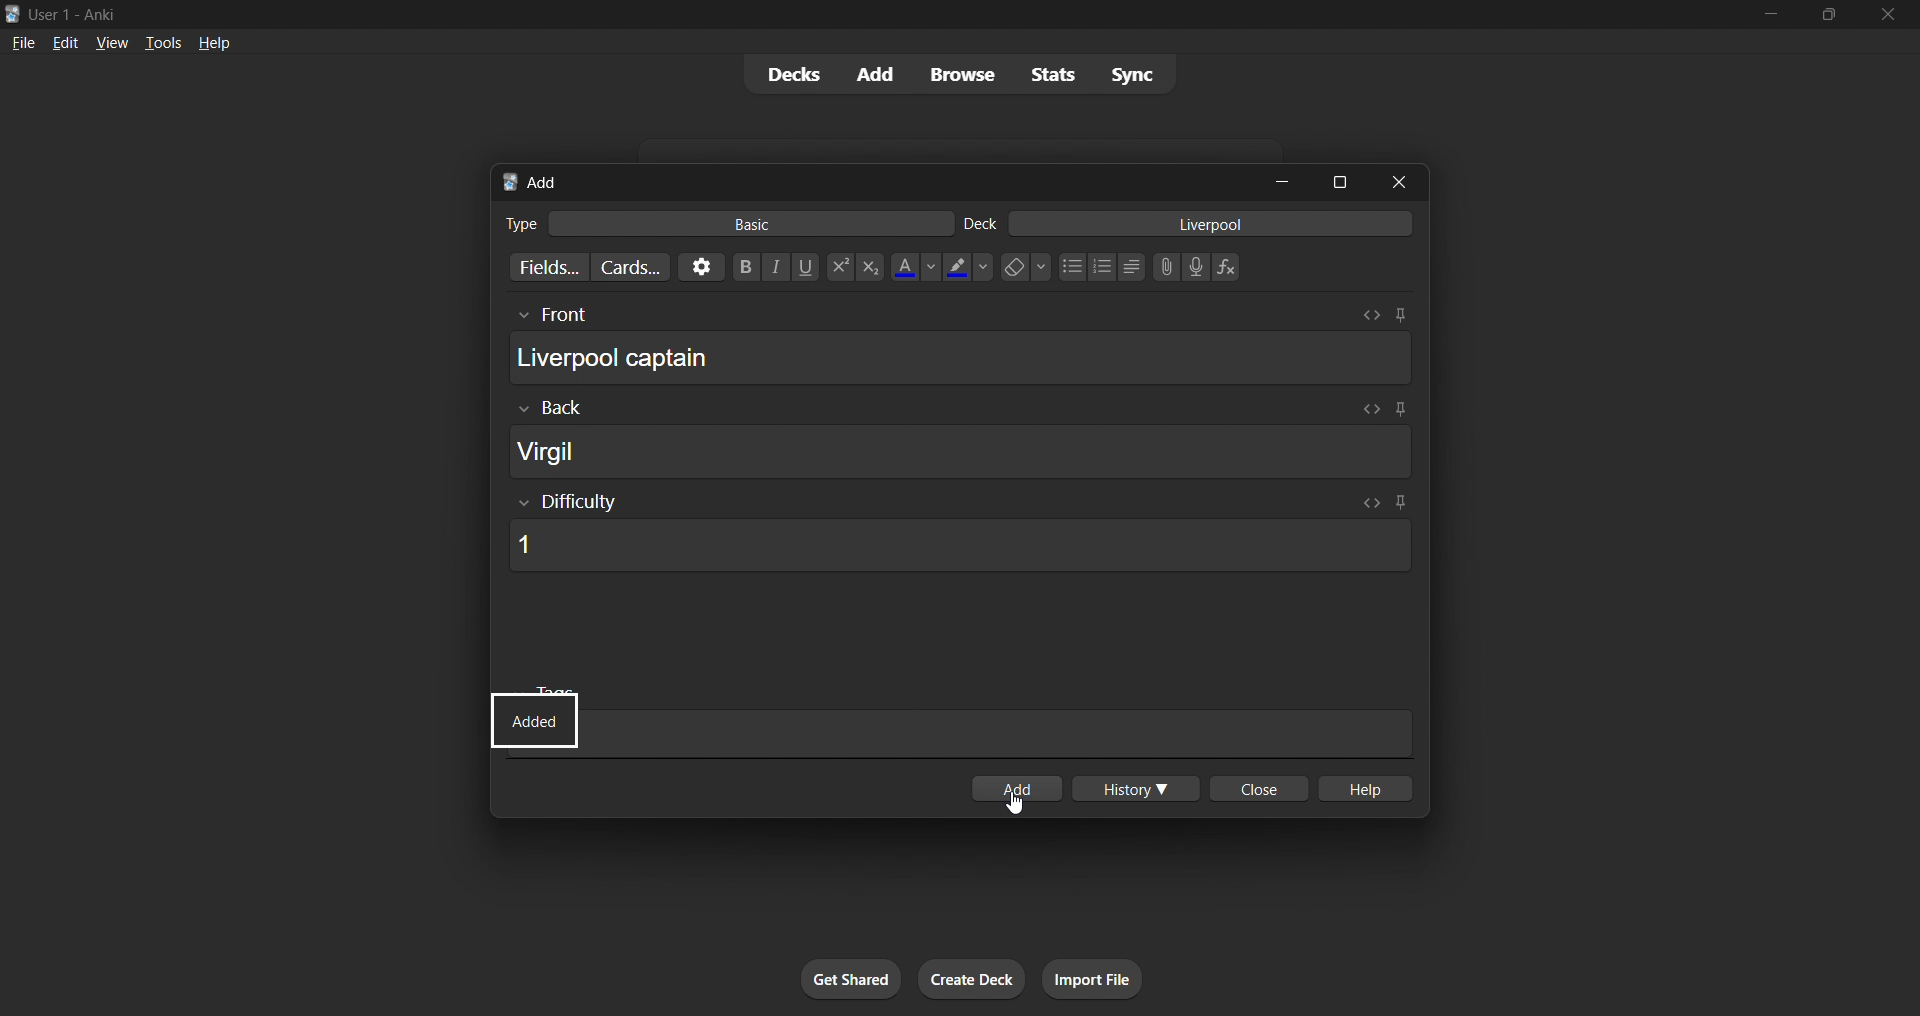 The image size is (1920, 1016). Describe the element at coordinates (967, 267) in the screenshot. I see `Text highlighting color` at that location.